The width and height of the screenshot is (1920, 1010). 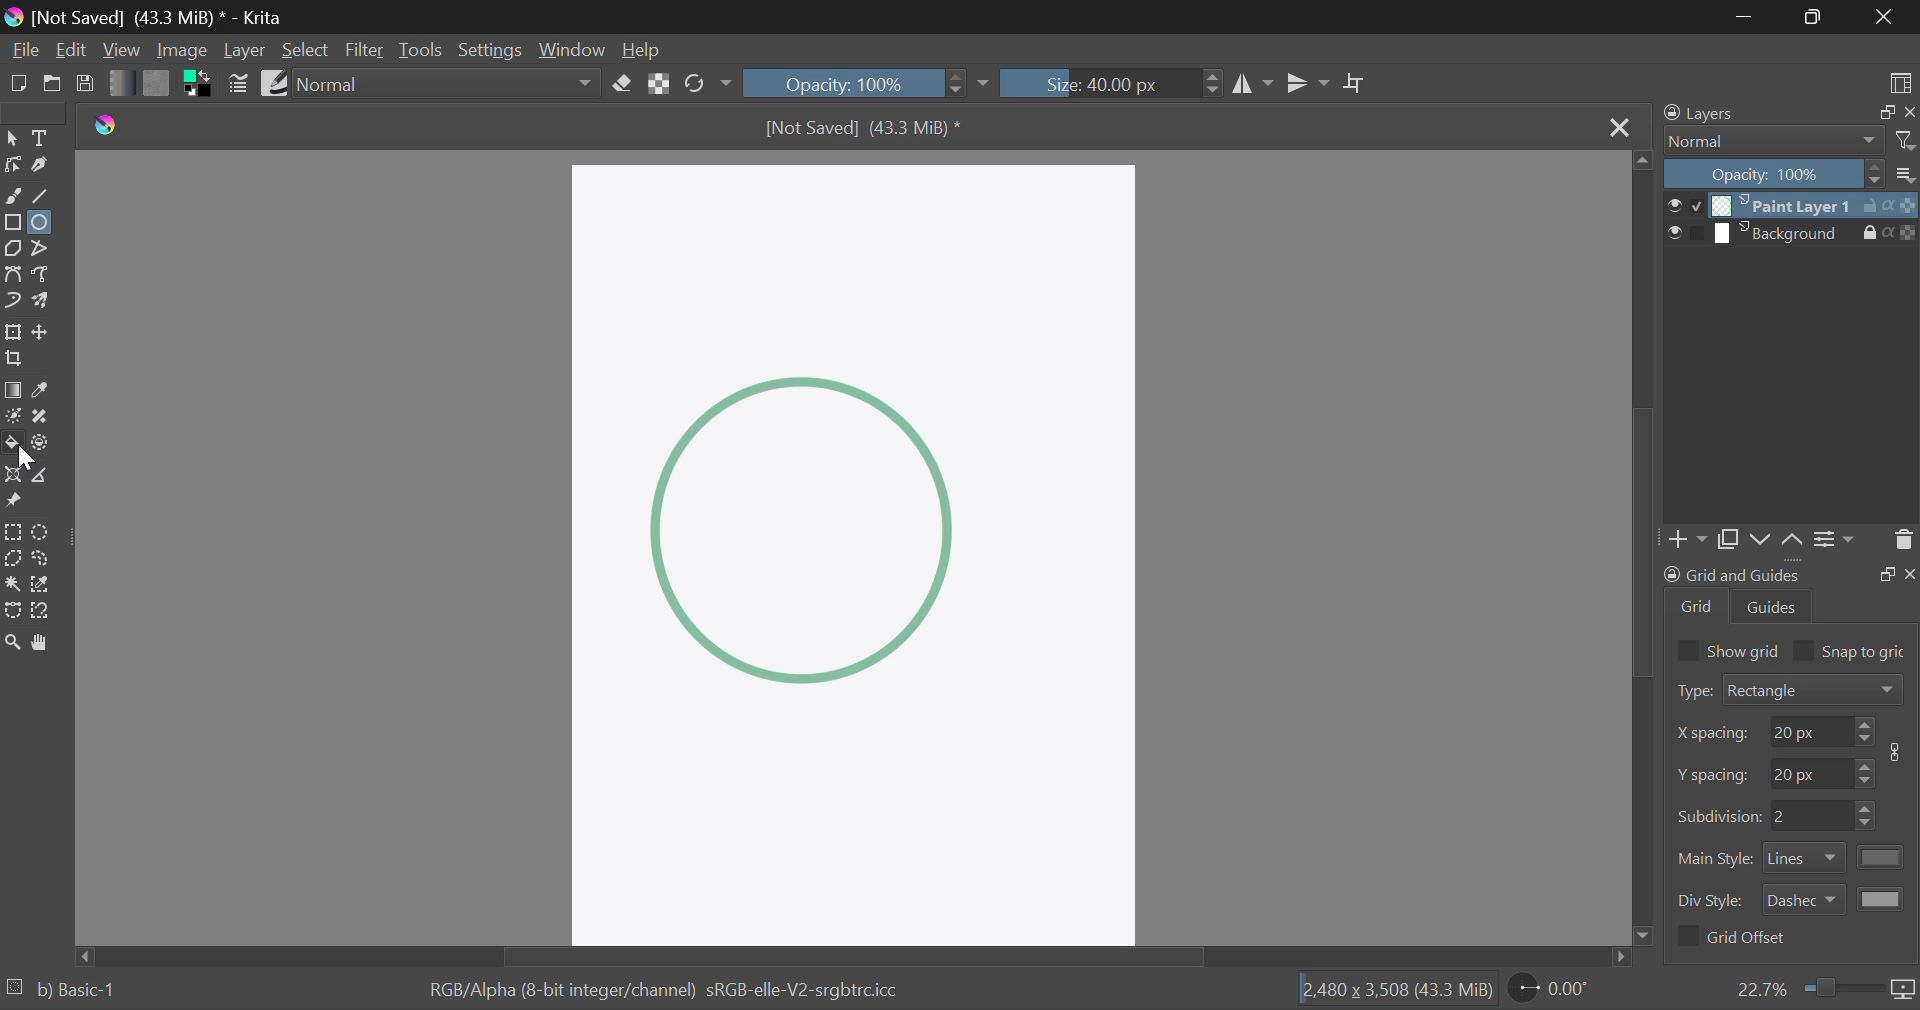 What do you see at coordinates (1618, 127) in the screenshot?
I see `Close` at bounding box center [1618, 127].